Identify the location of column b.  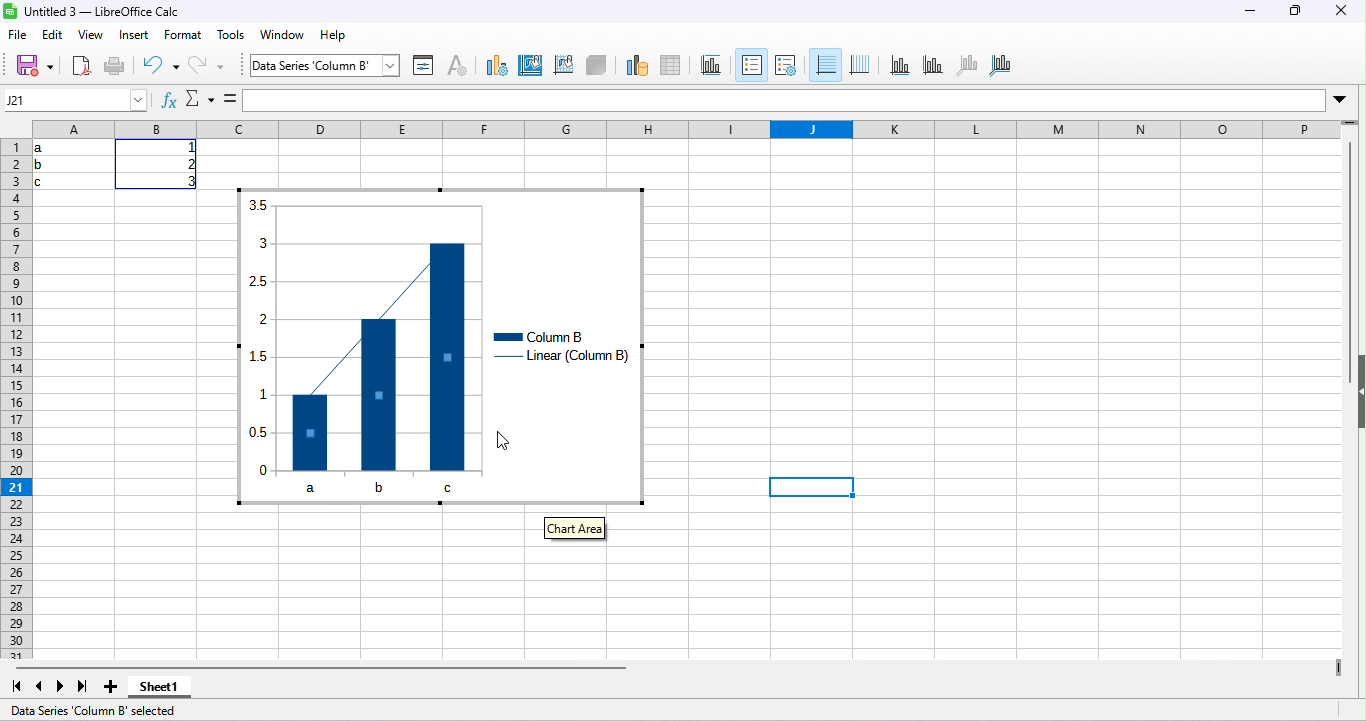
(543, 334).